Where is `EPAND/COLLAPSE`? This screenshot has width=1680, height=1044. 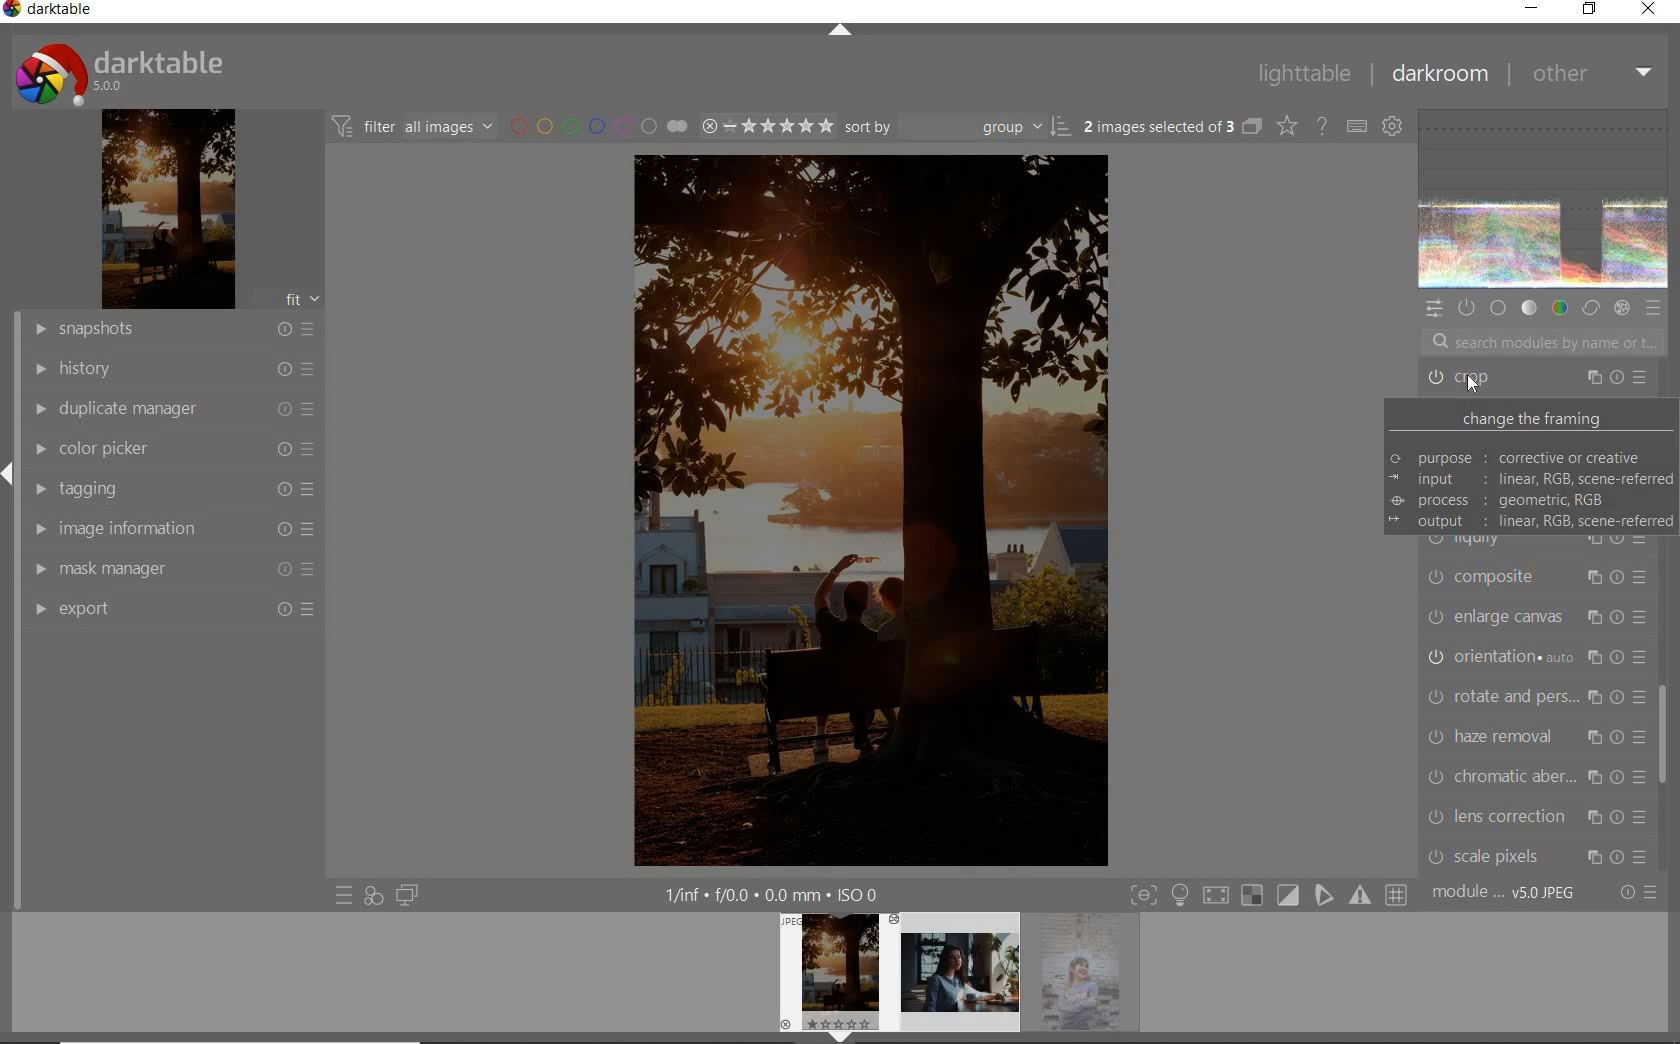 EPAND/COLLAPSE is located at coordinates (840, 1037).